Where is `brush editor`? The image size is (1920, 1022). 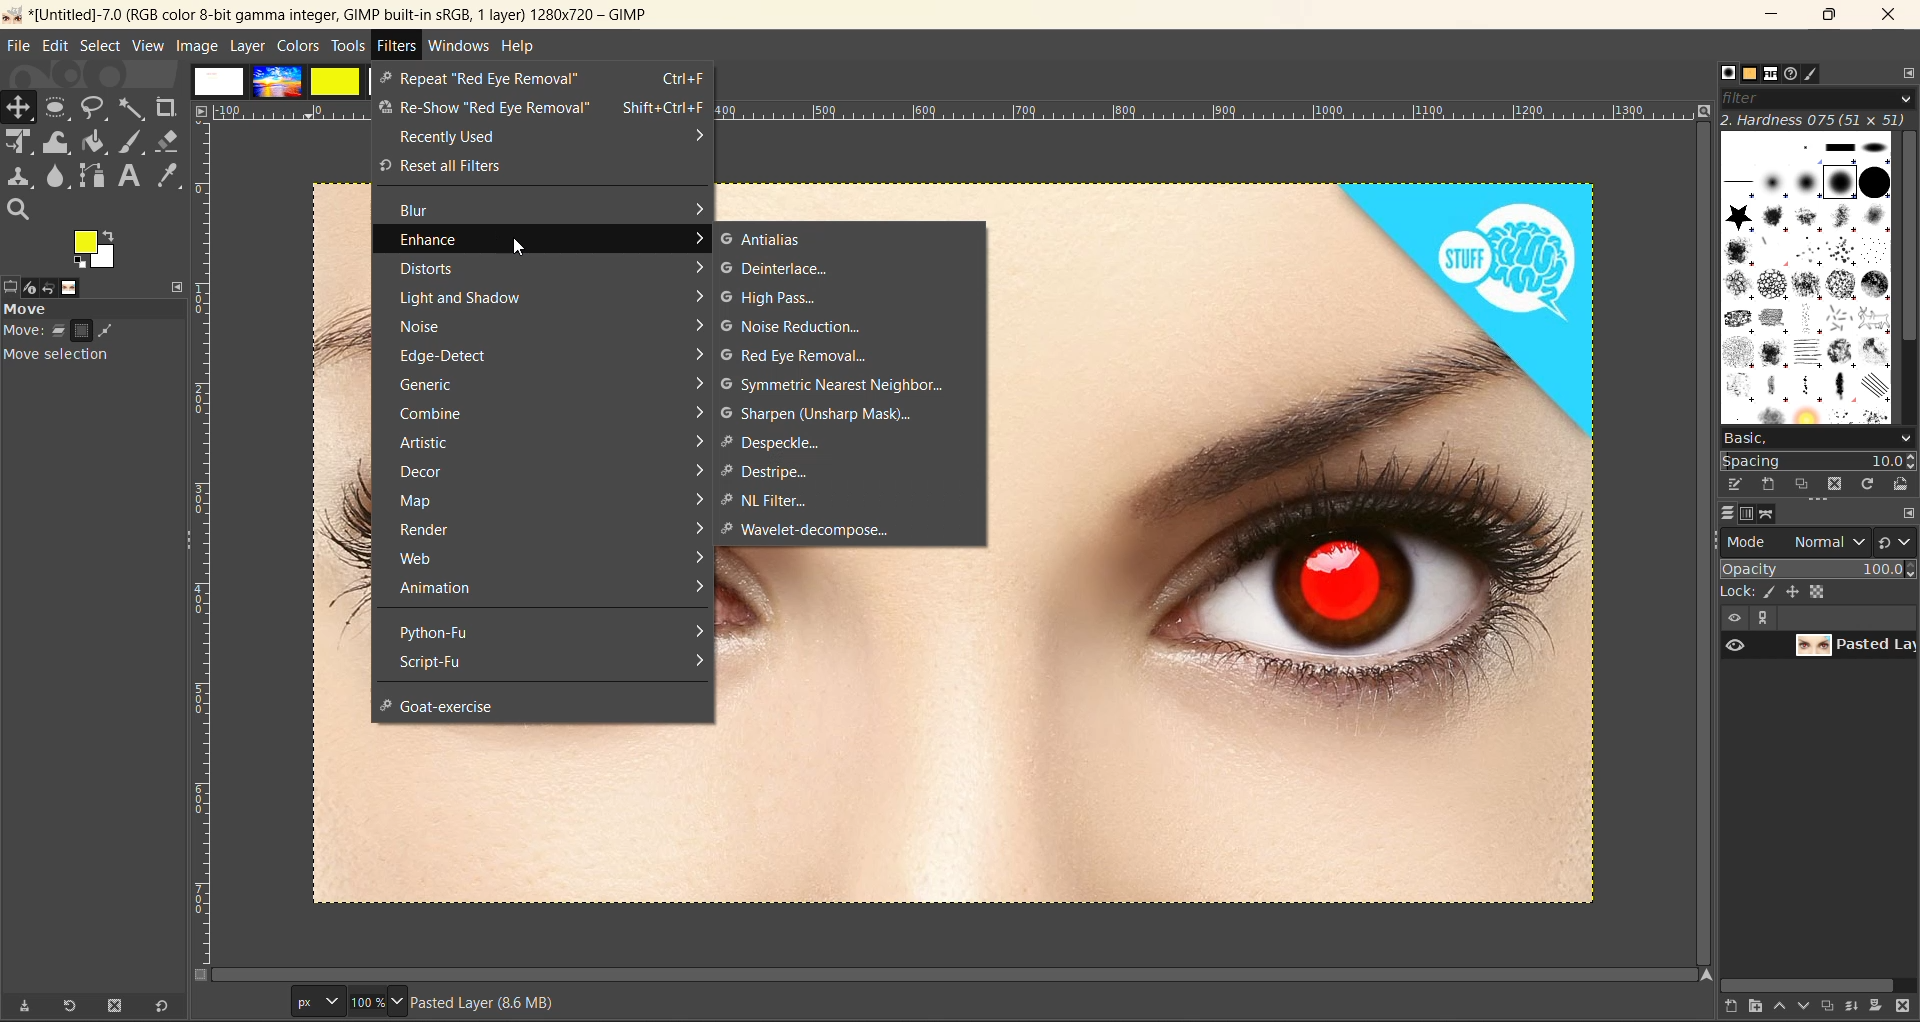 brush editor is located at coordinates (1821, 75).